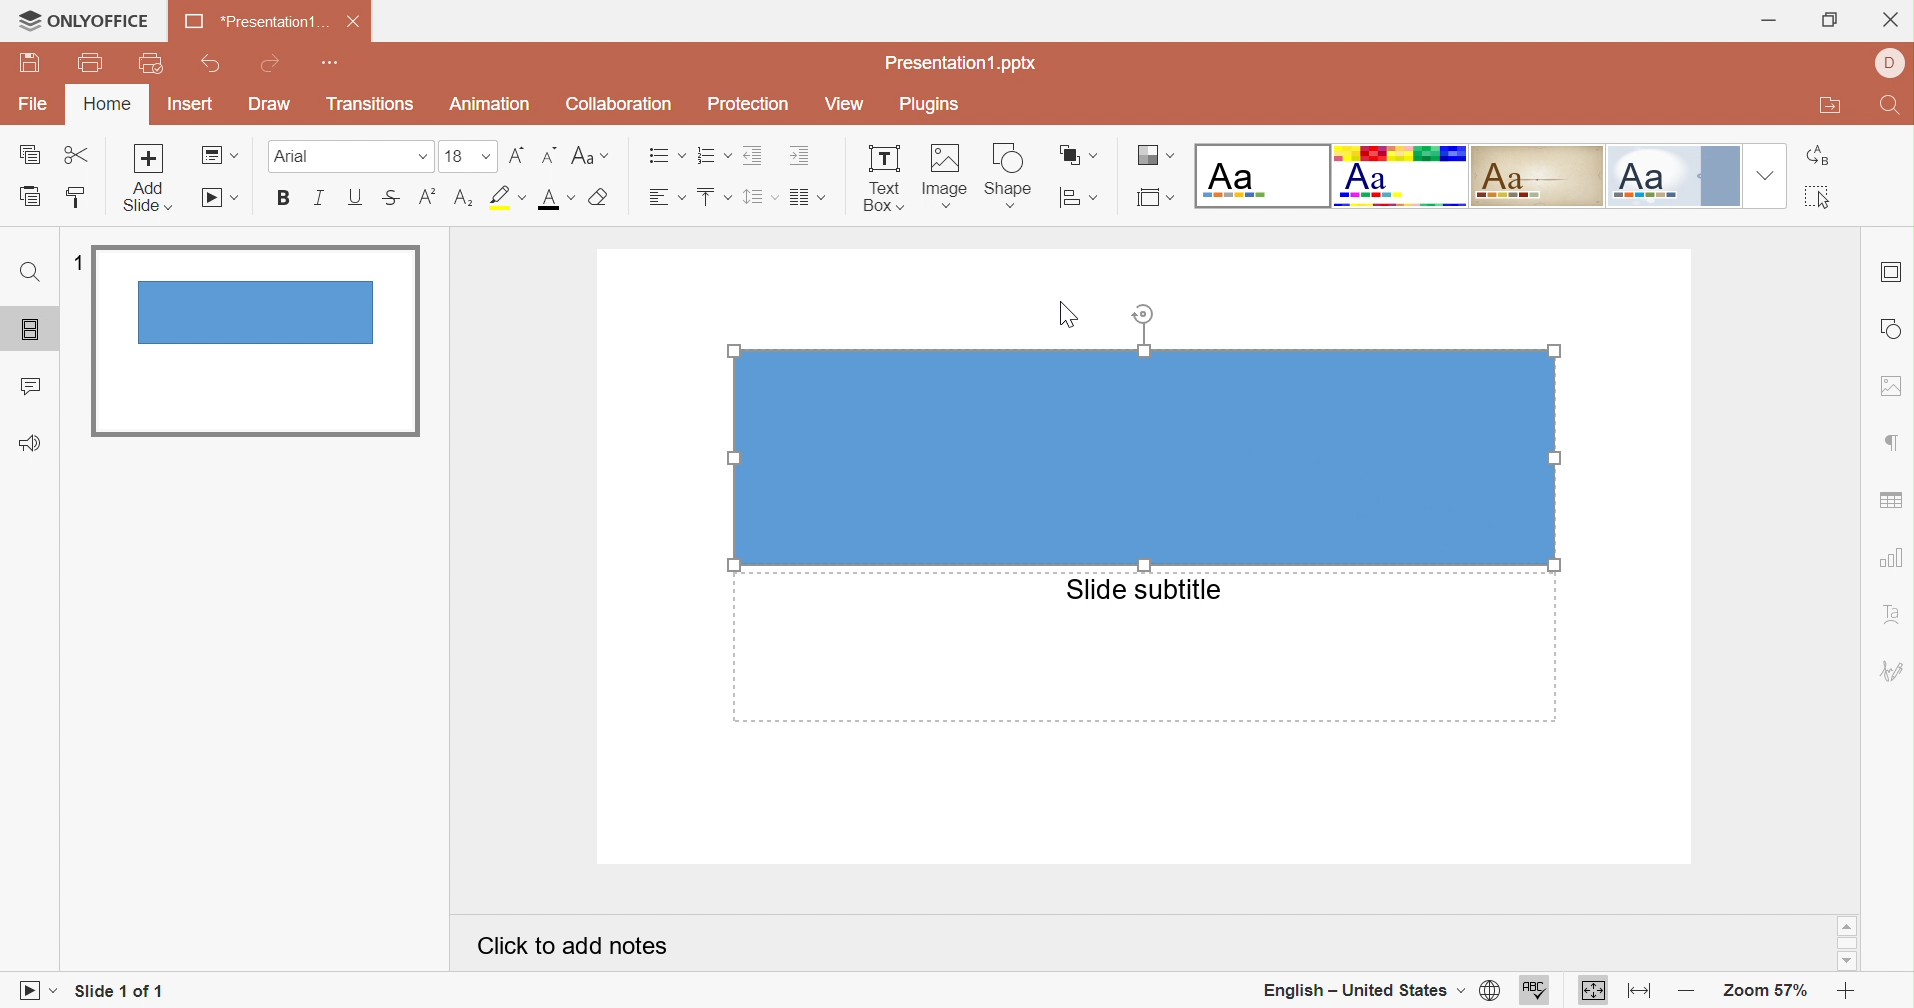 This screenshot has width=1914, height=1008. Describe the element at coordinates (253, 341) in the screenshot. I see `Slide` at that location.